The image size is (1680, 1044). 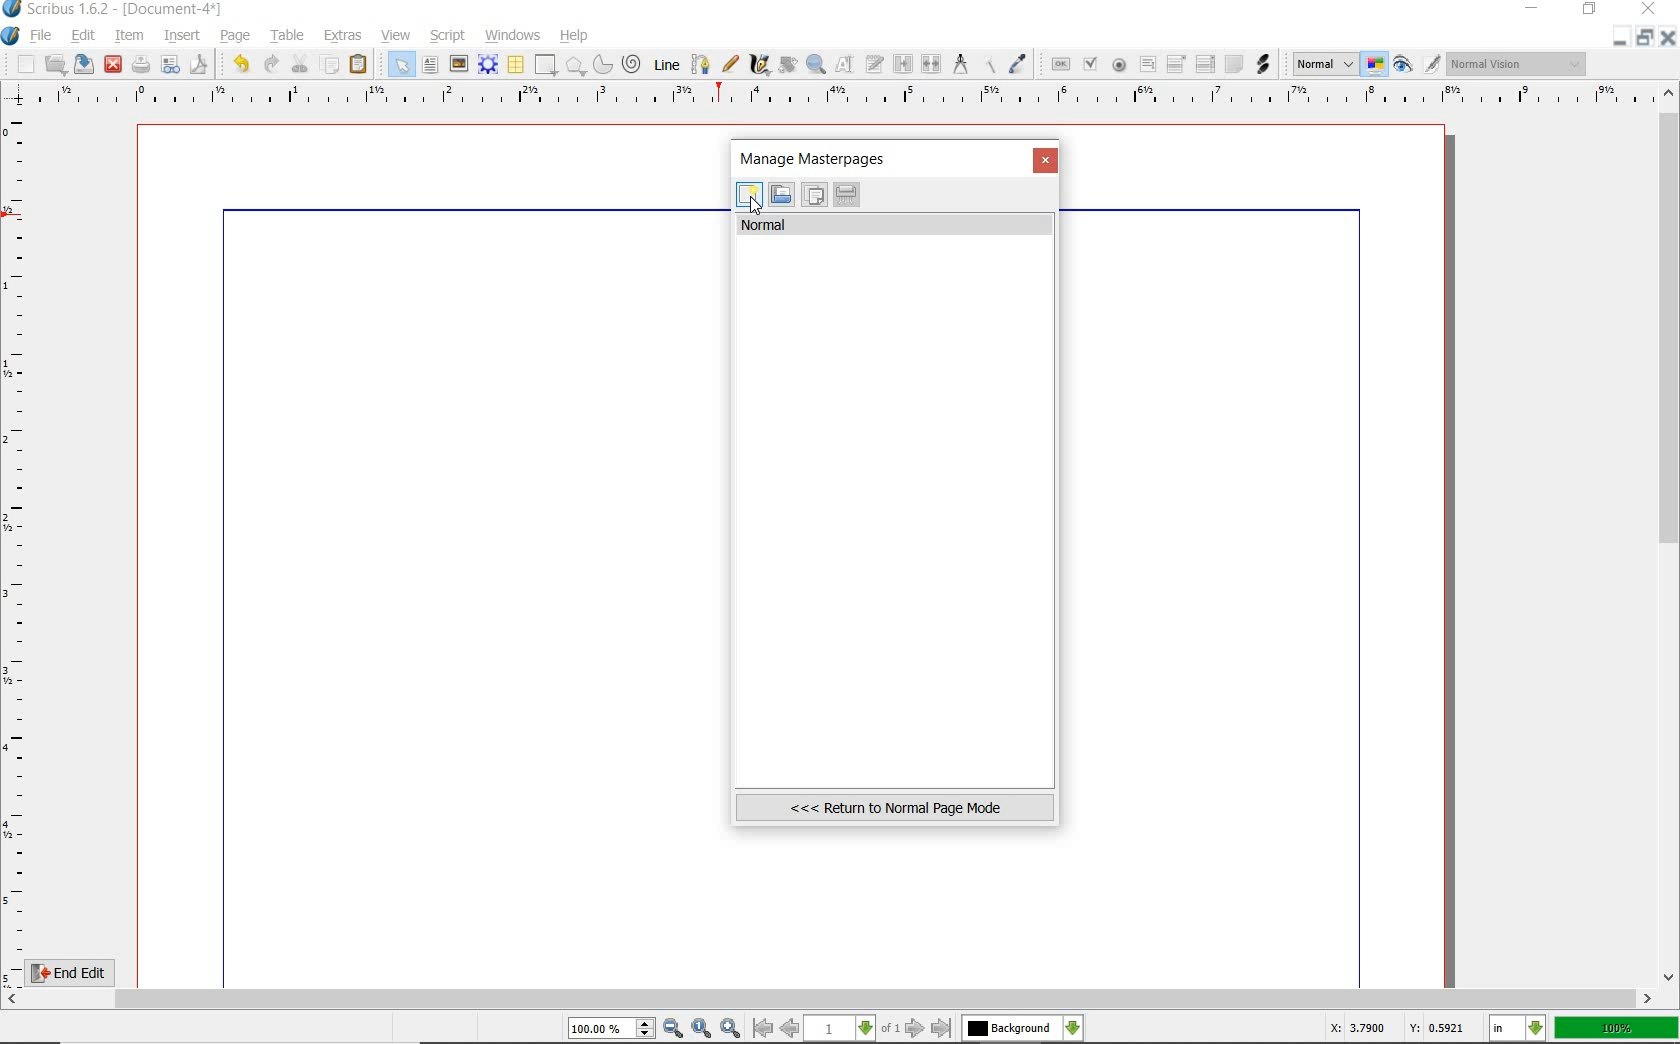 What do you see at coordinates (515, 65) in the screenshot?
I see `table` at bounding box center [515, 65].